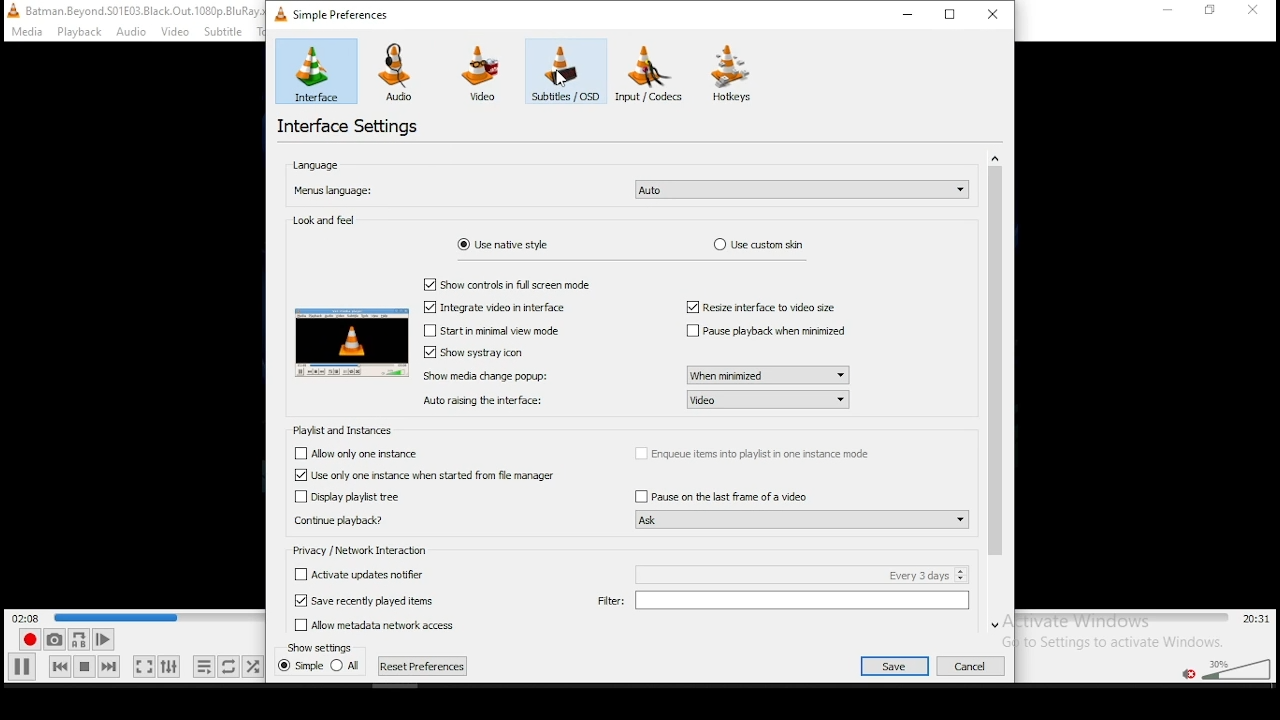 This screenshot has height=720, width=1280. Describe the element at coordinates (426, 477) in the screenshot. I see `` at that location.